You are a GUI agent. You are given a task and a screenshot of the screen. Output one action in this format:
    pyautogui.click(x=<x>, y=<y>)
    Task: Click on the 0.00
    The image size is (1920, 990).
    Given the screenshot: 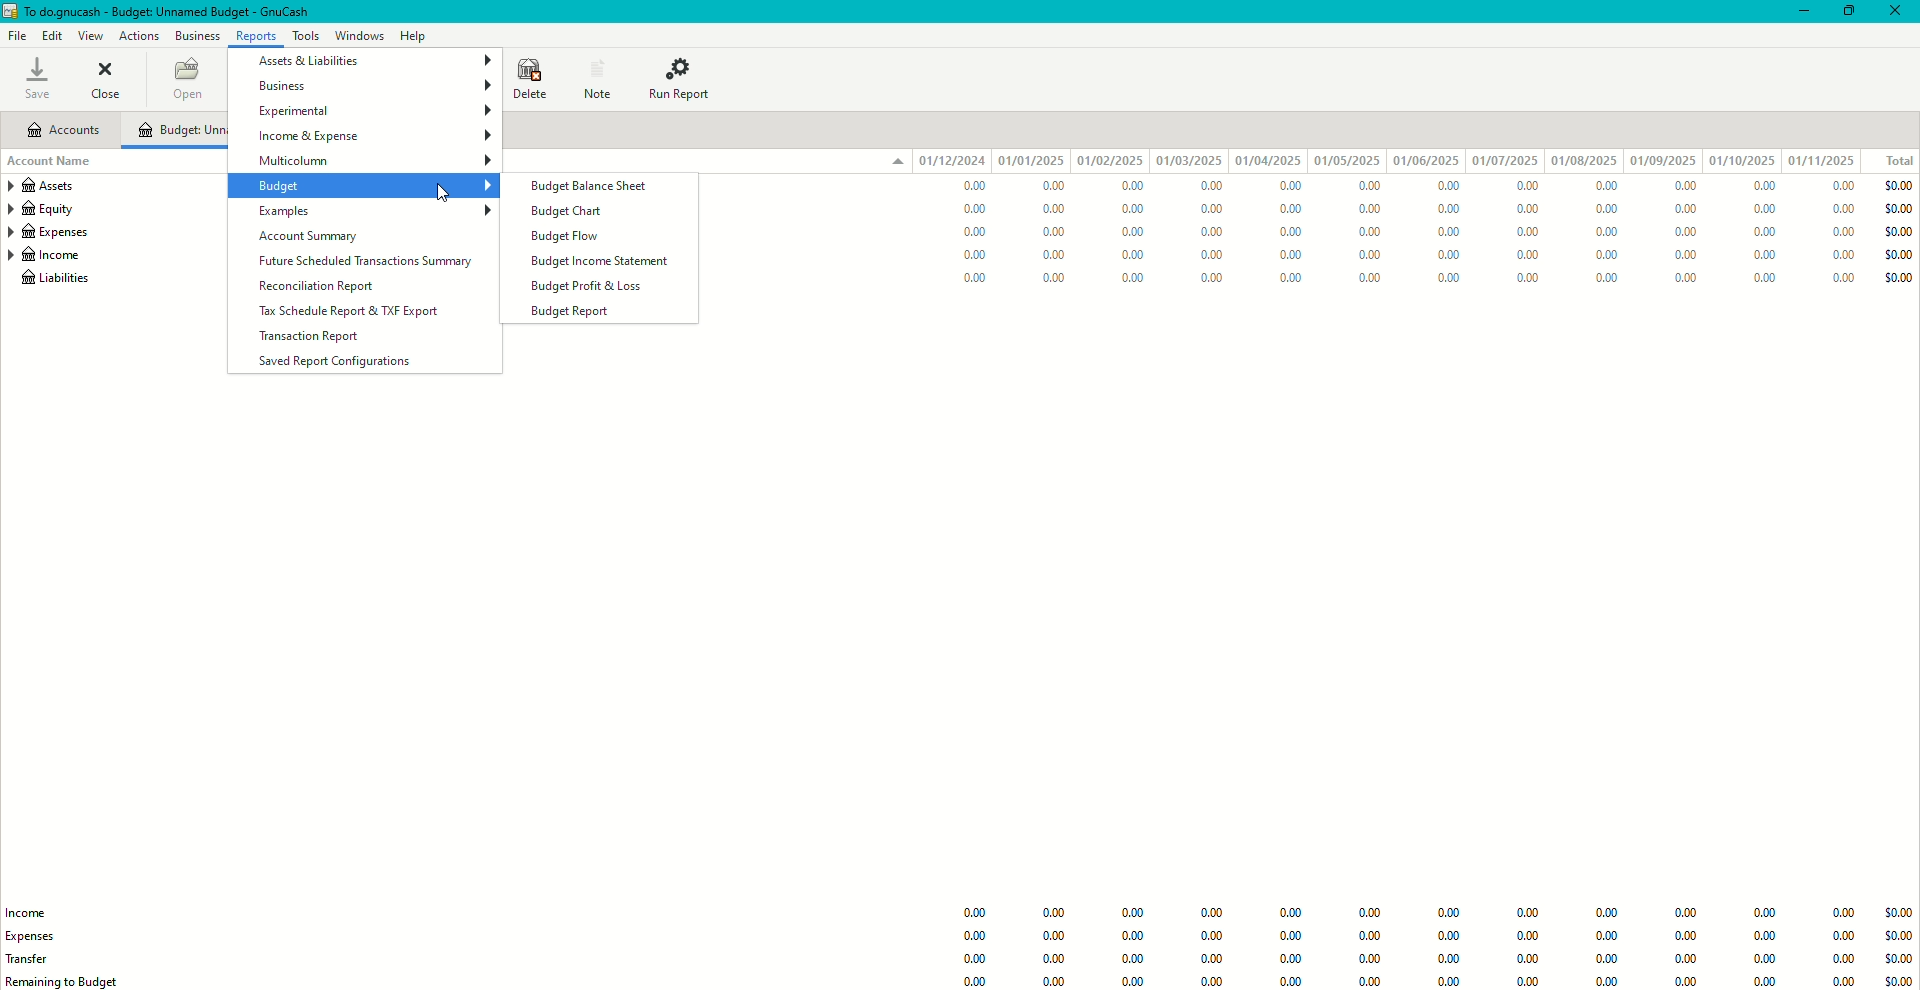 What is the action you would take?
    pyautogui.click(x=1052, y=206)
    